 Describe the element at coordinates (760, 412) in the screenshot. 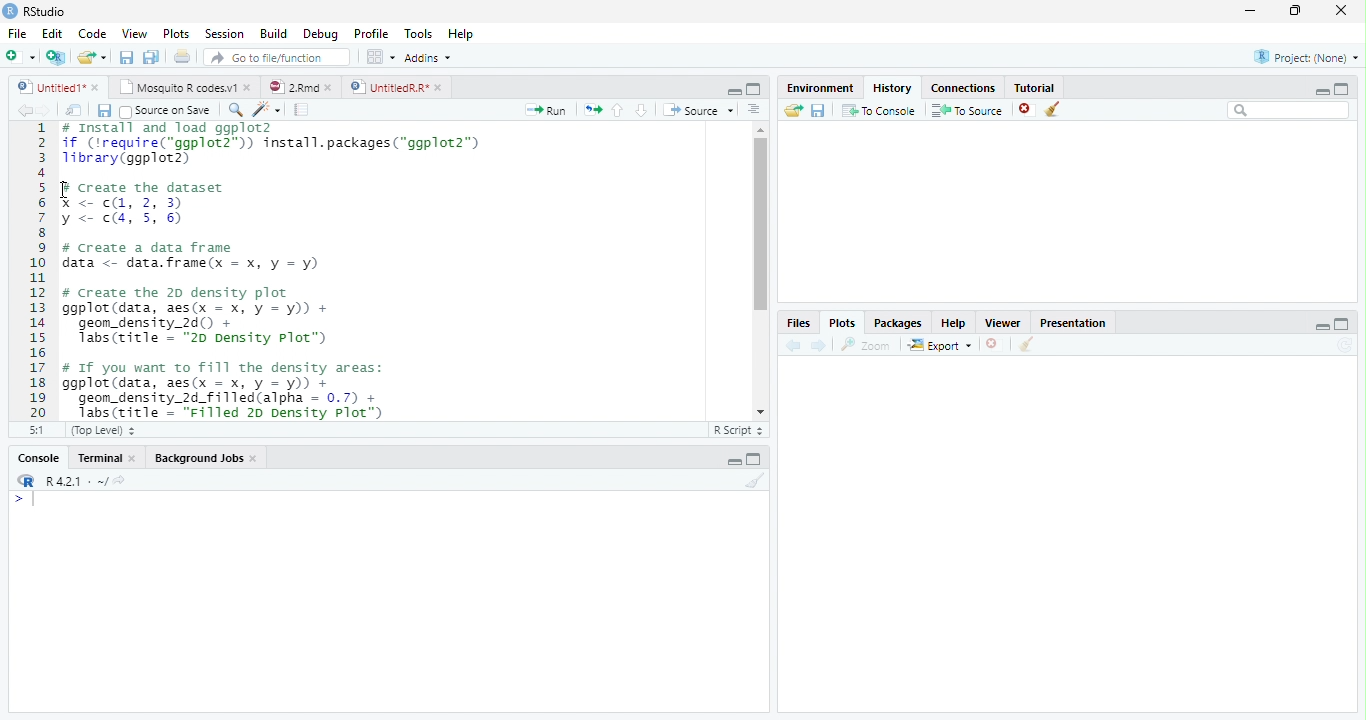

I see `Scrollbar down` at that location.